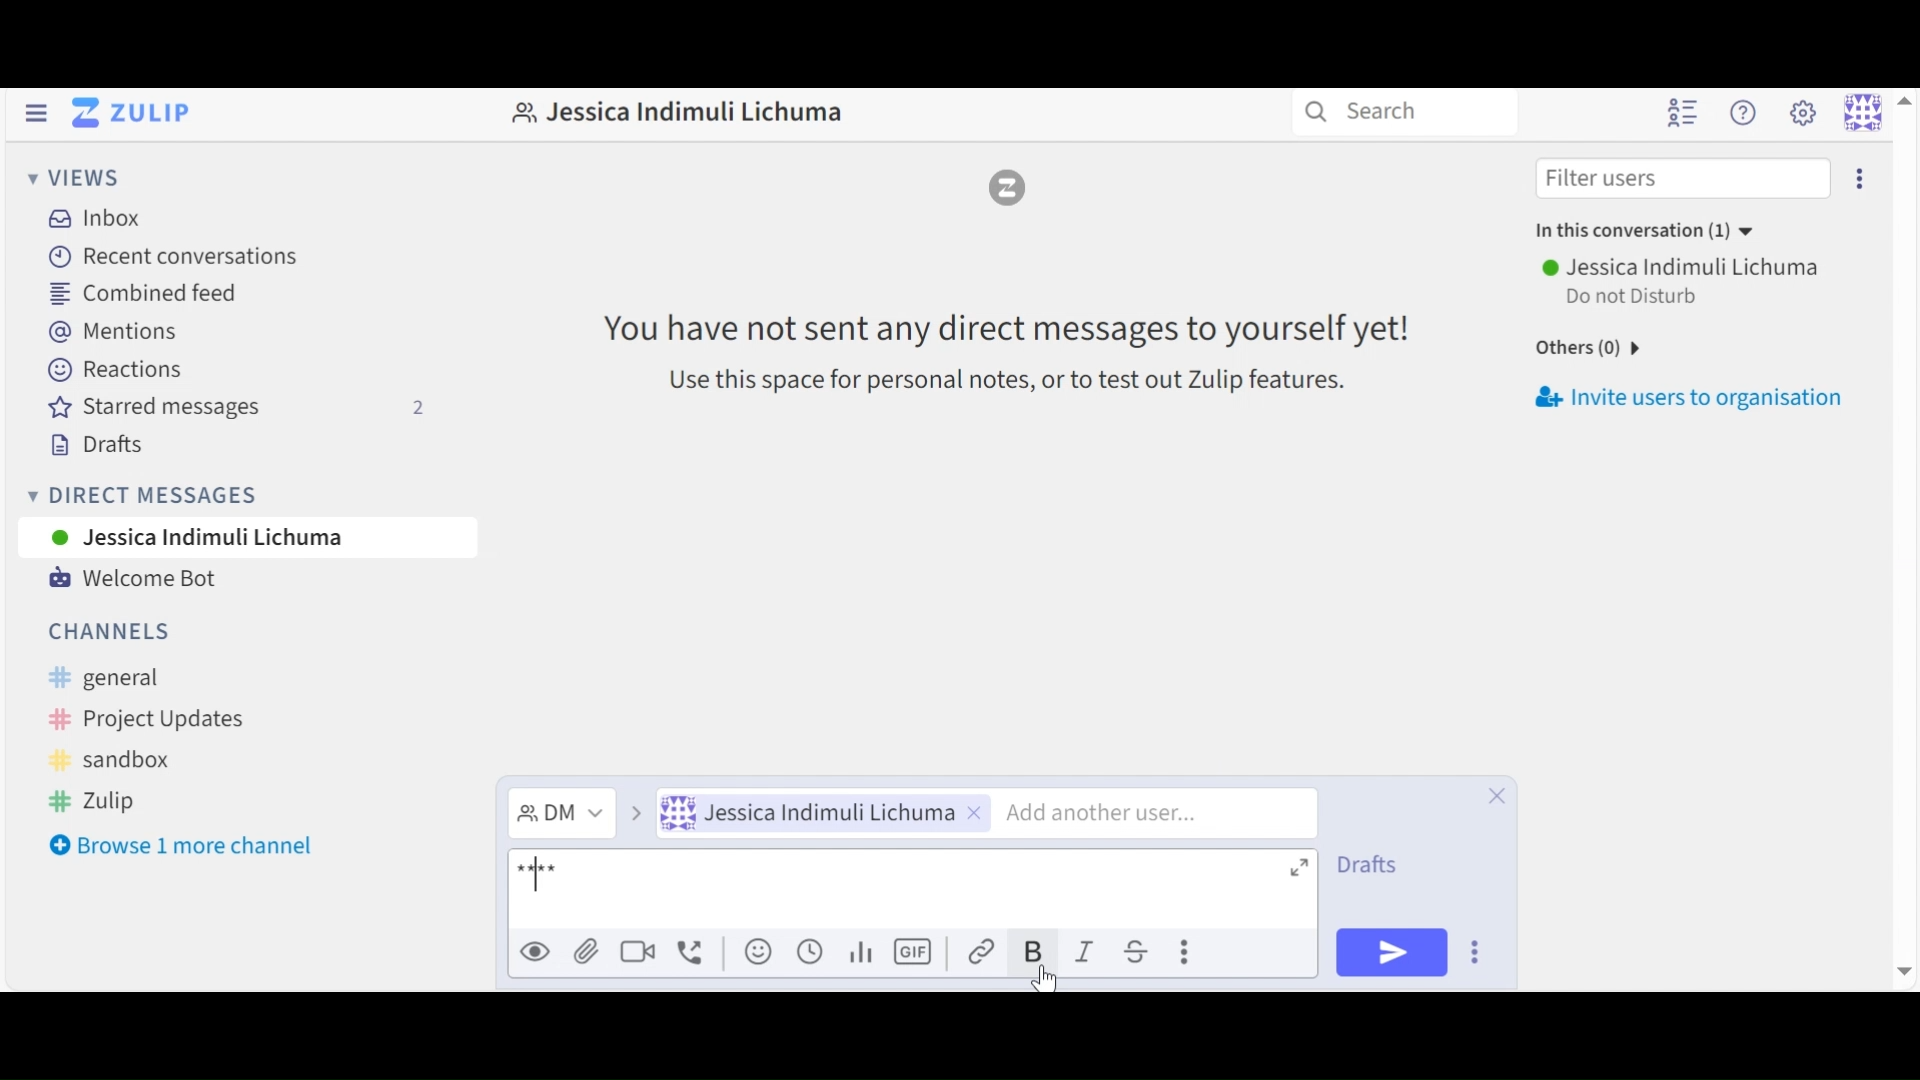 The image size is (1920, 1080). What do you see at coordinates (236, 407) in the screenshot?
I see `Starred messages` at bounding box center [236, 407].